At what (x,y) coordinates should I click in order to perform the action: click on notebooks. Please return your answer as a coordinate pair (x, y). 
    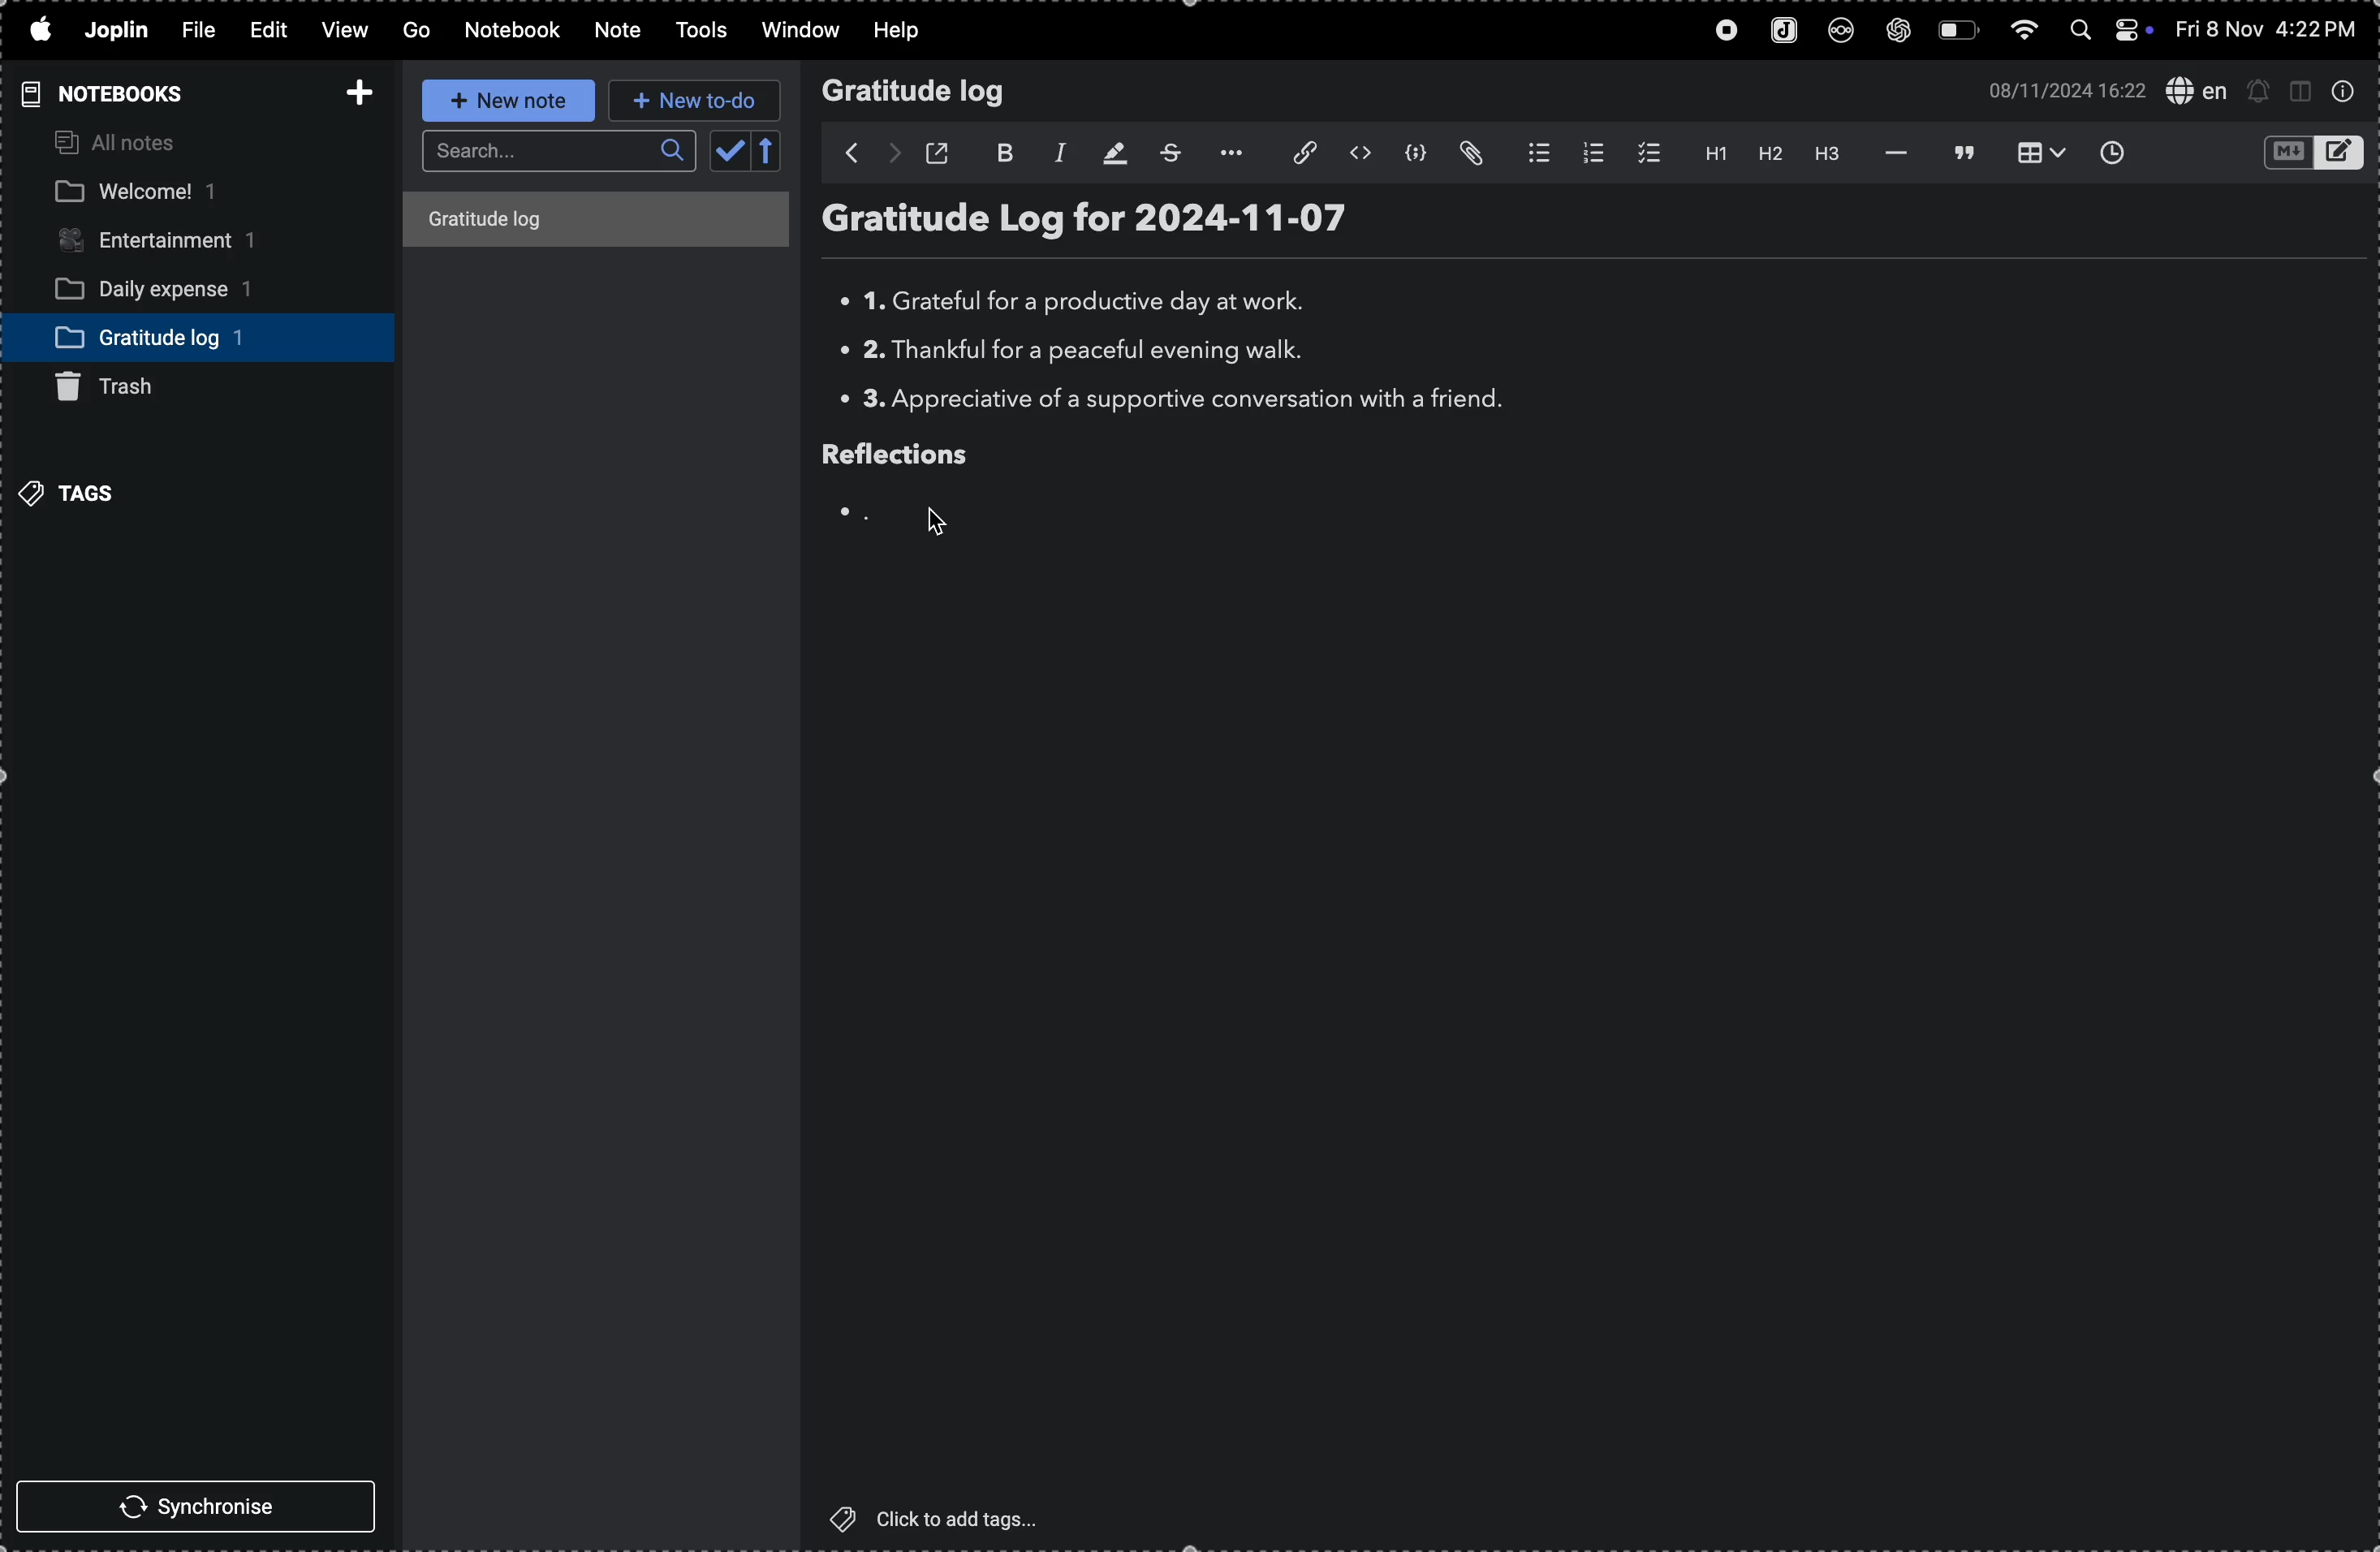
    Looking at the image, I should click on (117, 93).